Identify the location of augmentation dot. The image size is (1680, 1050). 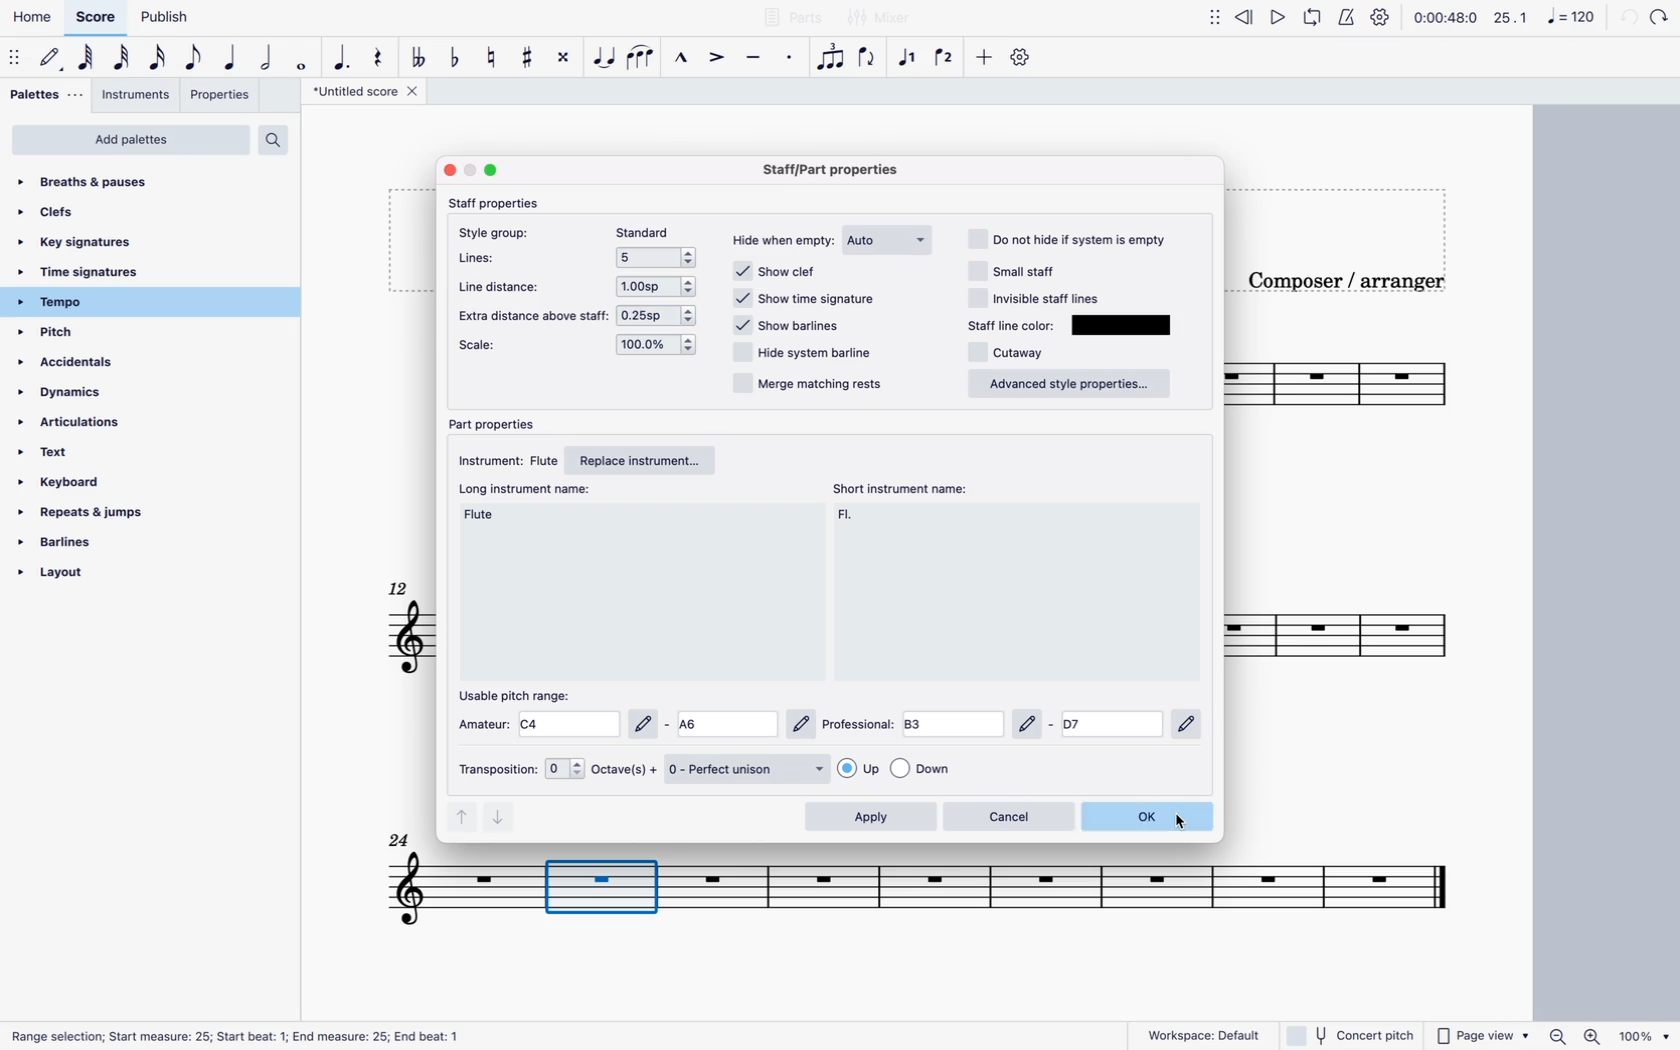
(342, 58).